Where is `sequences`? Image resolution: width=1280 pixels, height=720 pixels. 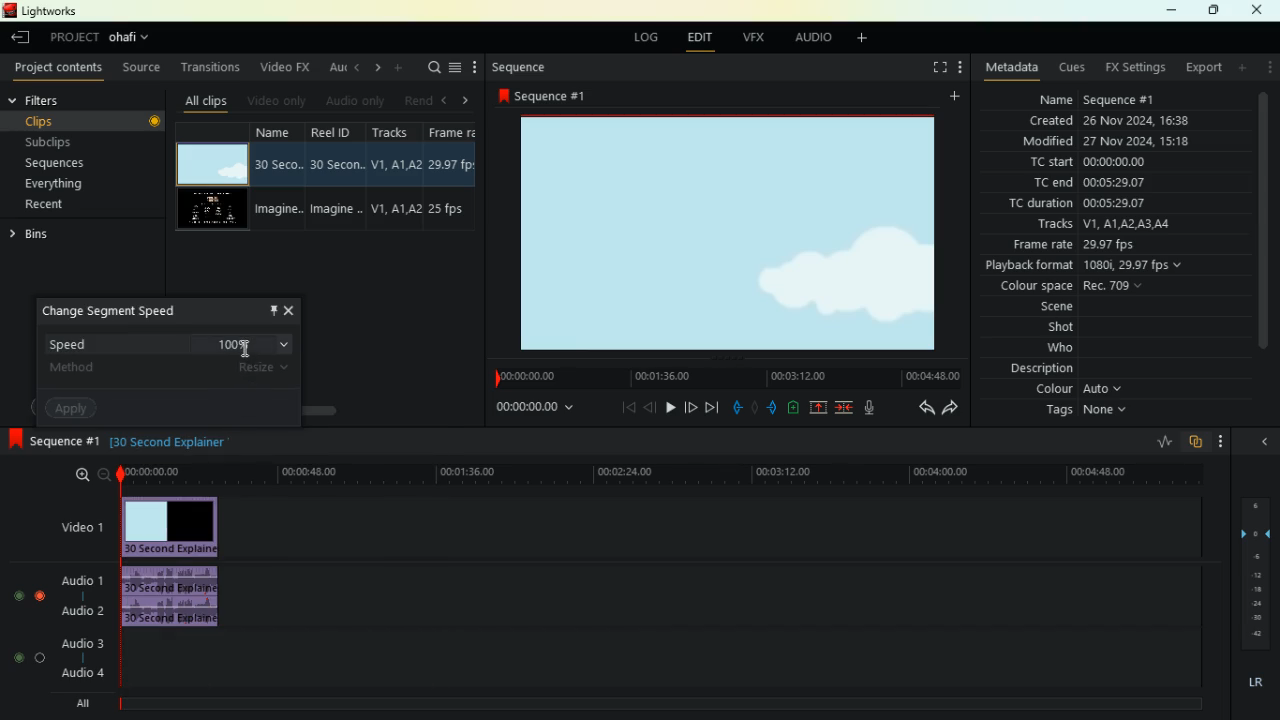 sequences is located at coordinates (63, 164).